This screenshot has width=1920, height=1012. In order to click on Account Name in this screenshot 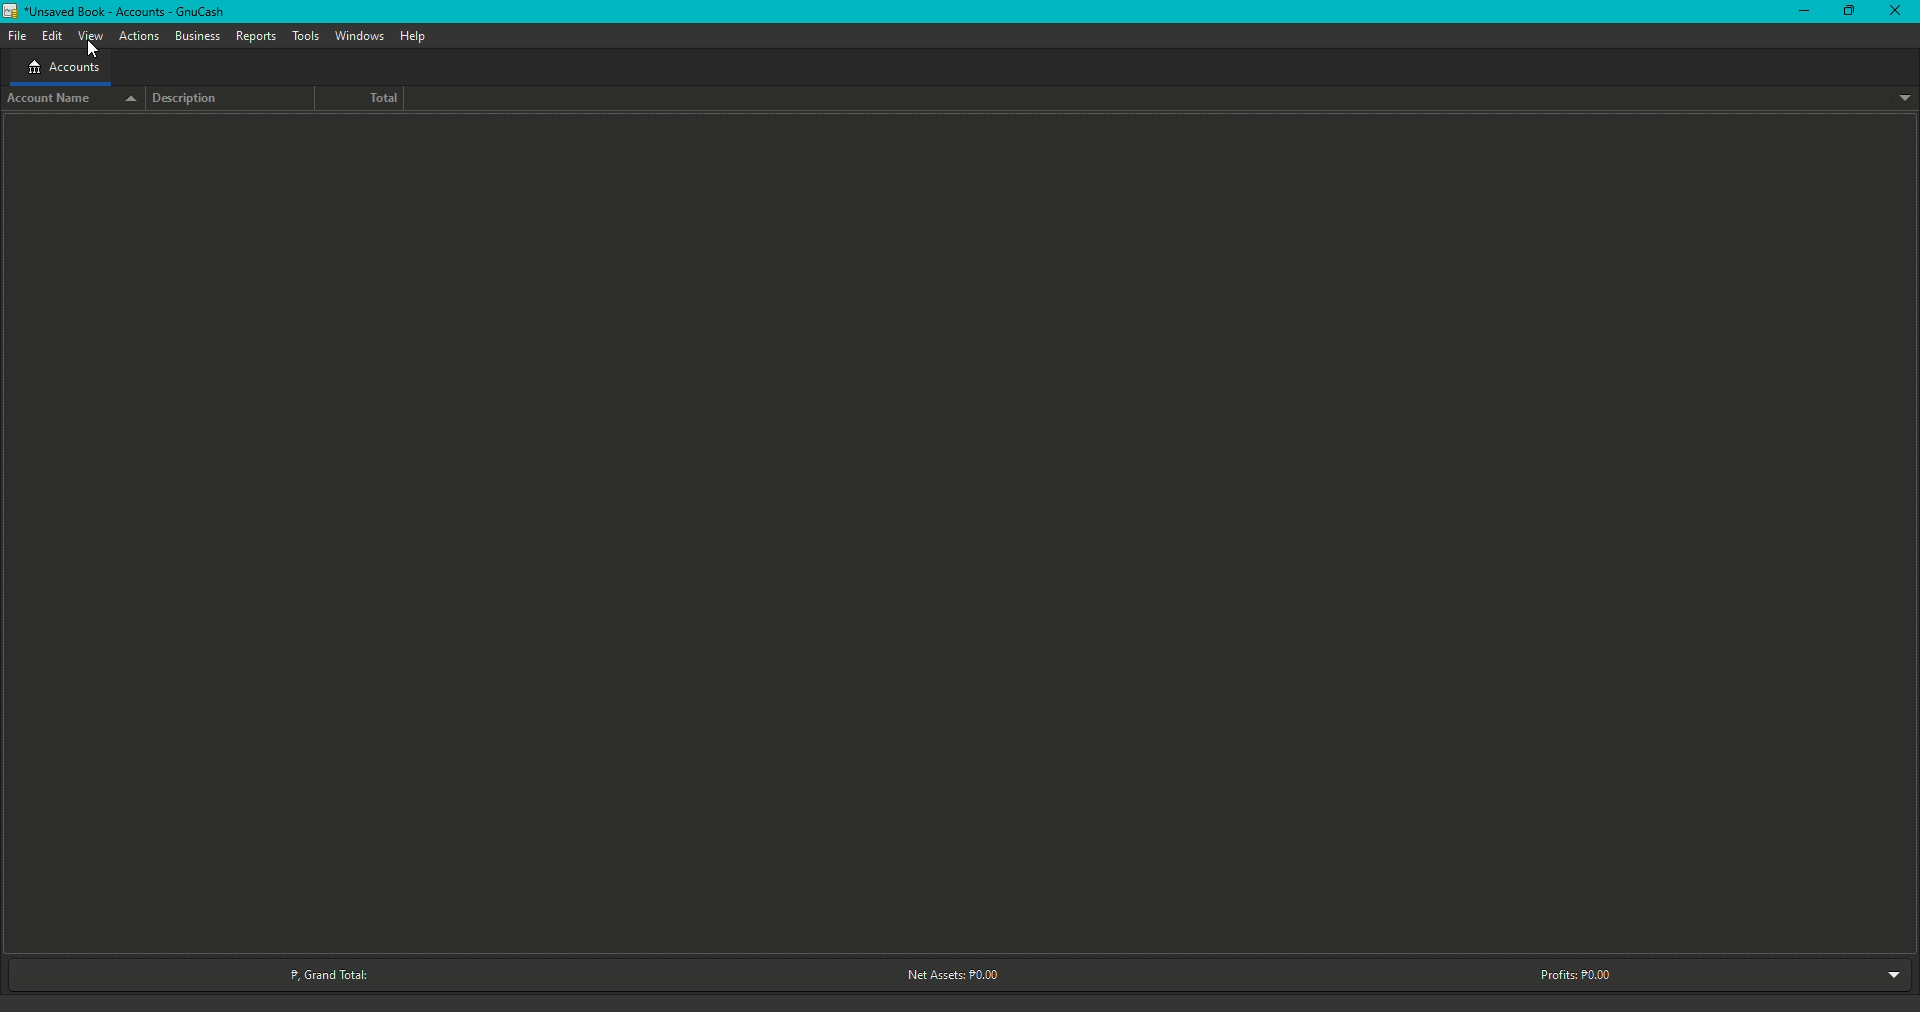, I will do `click(69, 99)`.